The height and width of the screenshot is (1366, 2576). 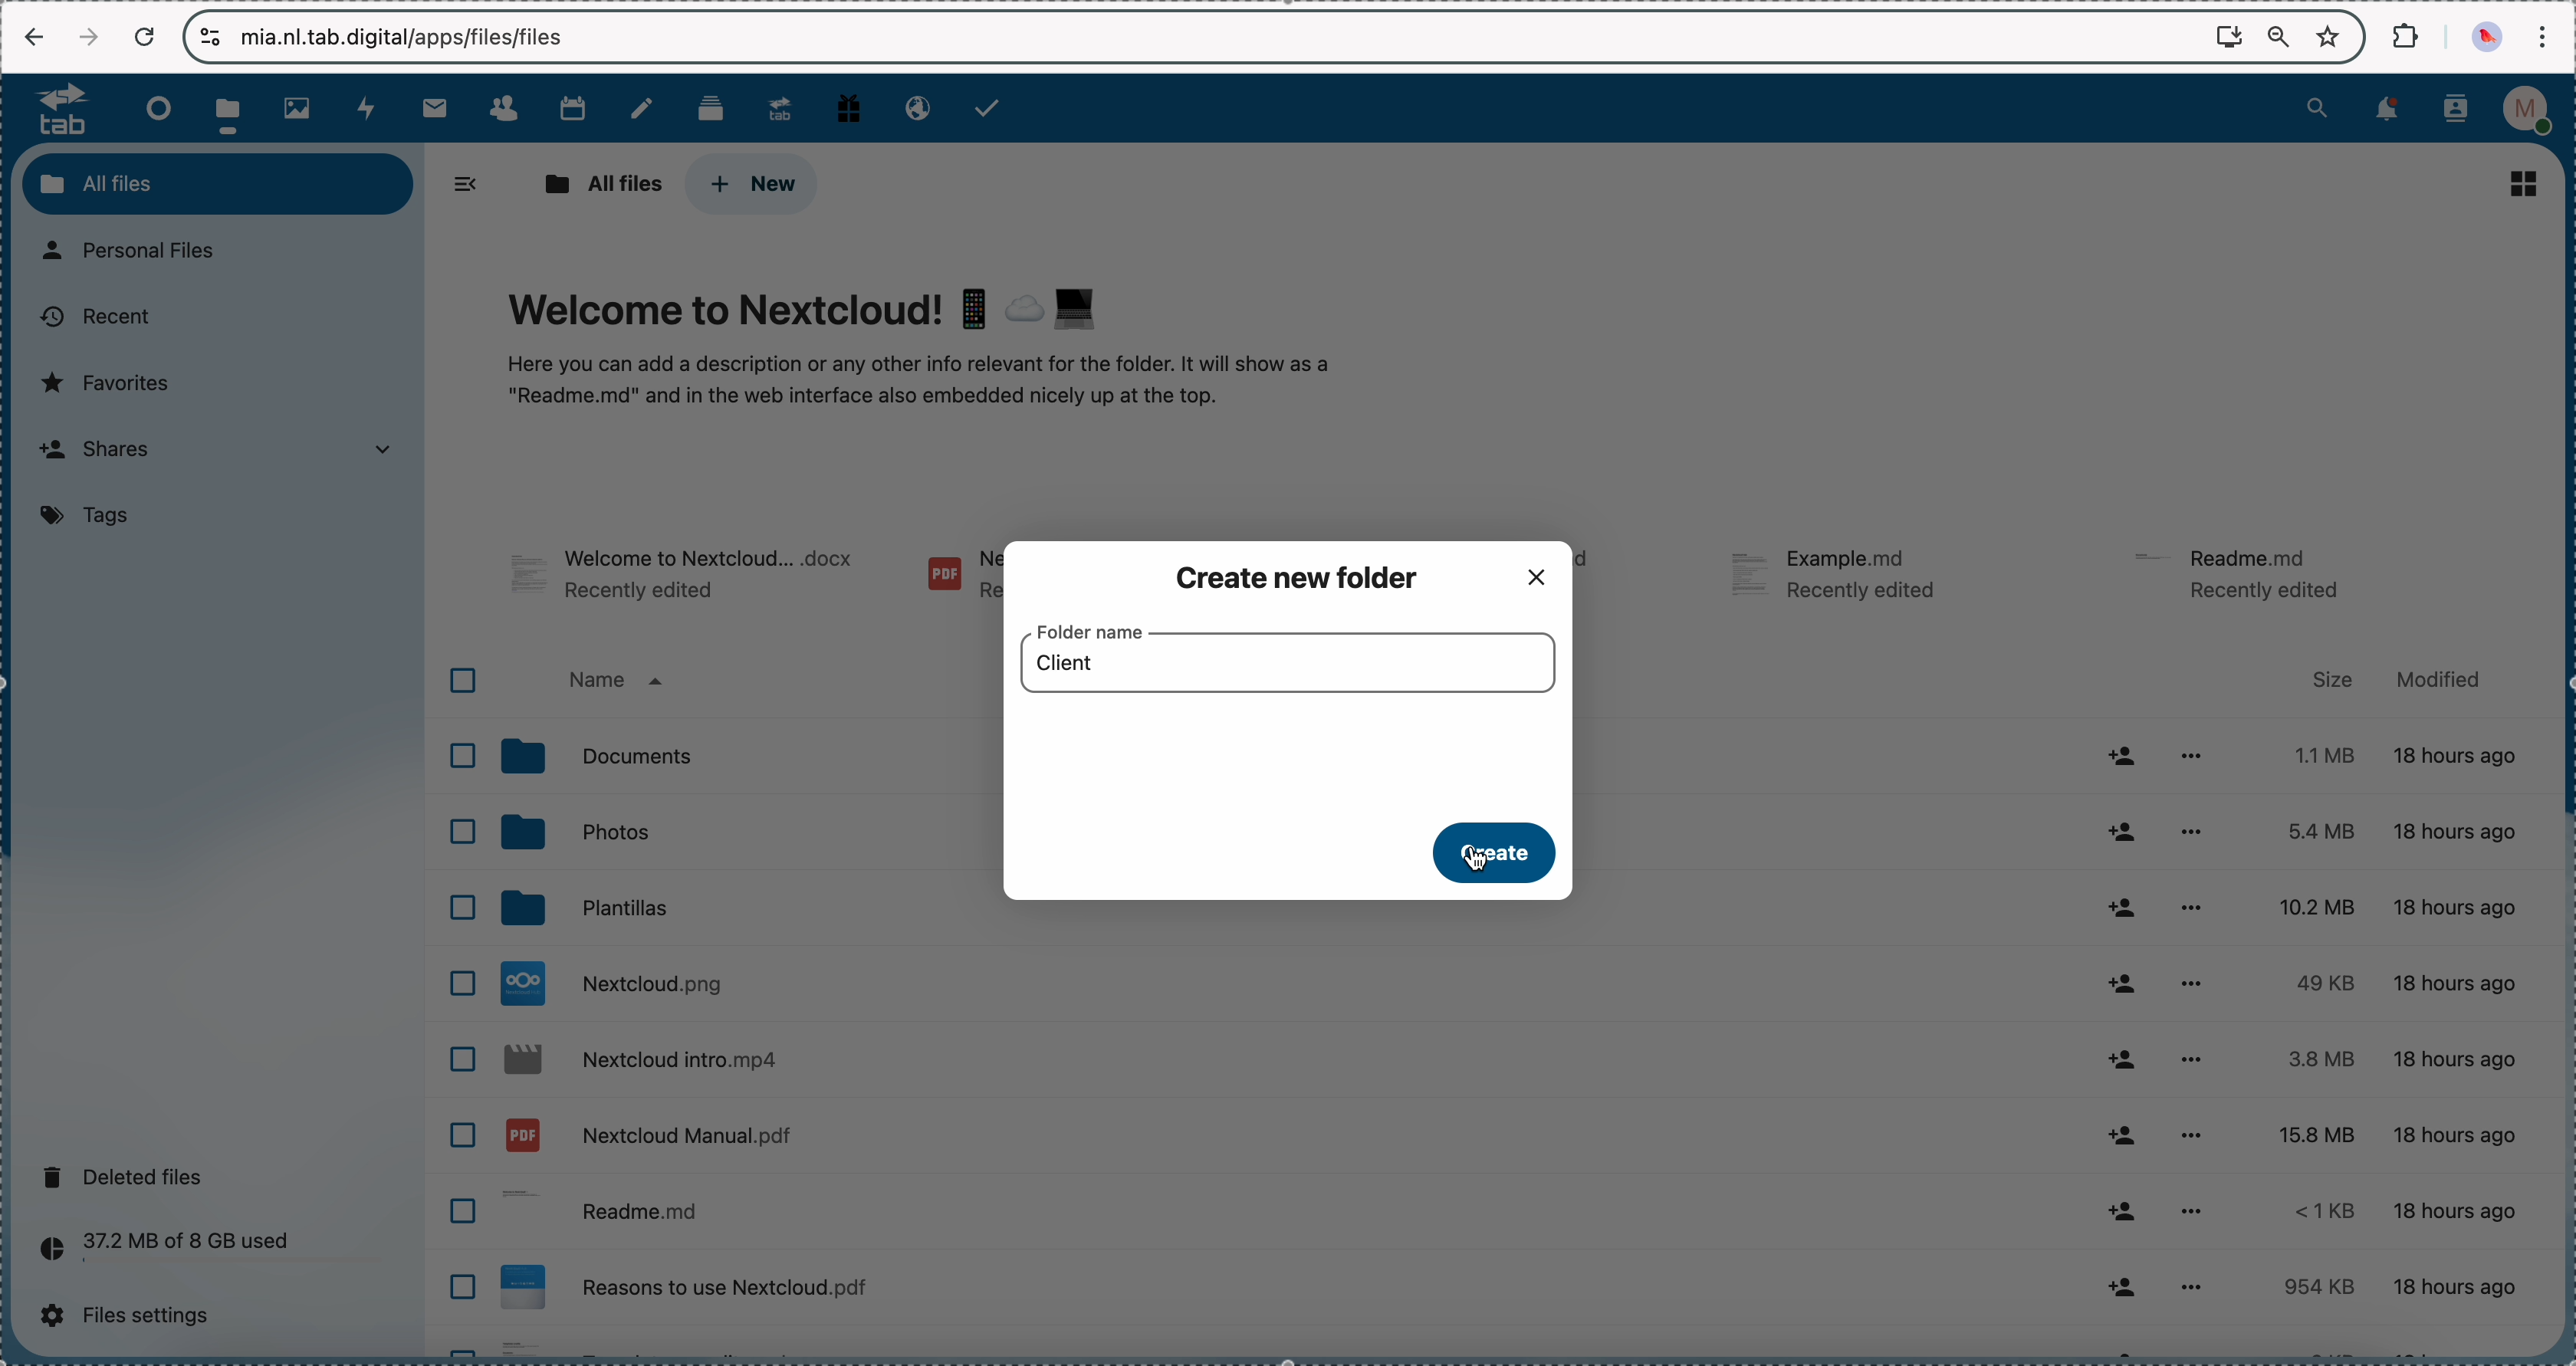 What do you see at coordinates (1066, 660) in the screenshot?
I see `client folder name` at bounding box center [1066, 660].